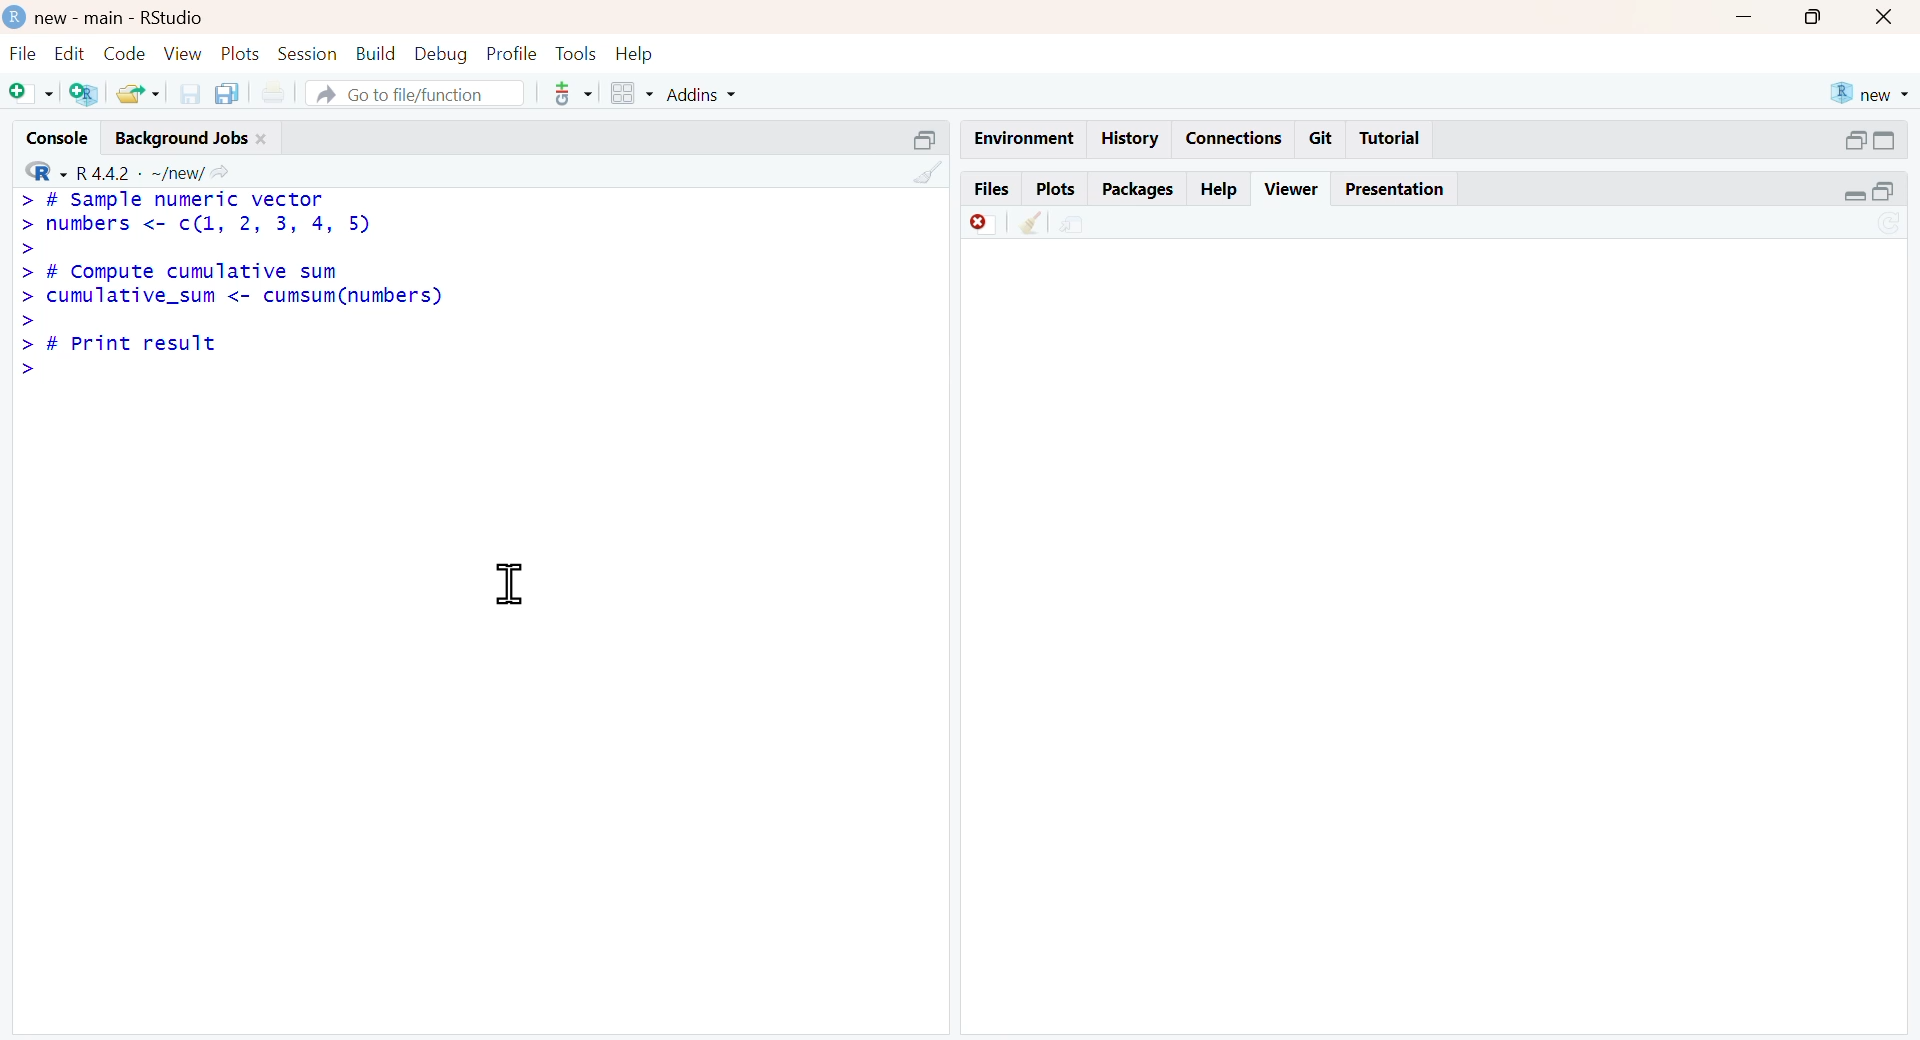 The height and width of the screenshot is (1040, 1920). What do you see at coordinates (929, 171) in the screenshot?
I see `clear console` at bounding box center [929, 171].